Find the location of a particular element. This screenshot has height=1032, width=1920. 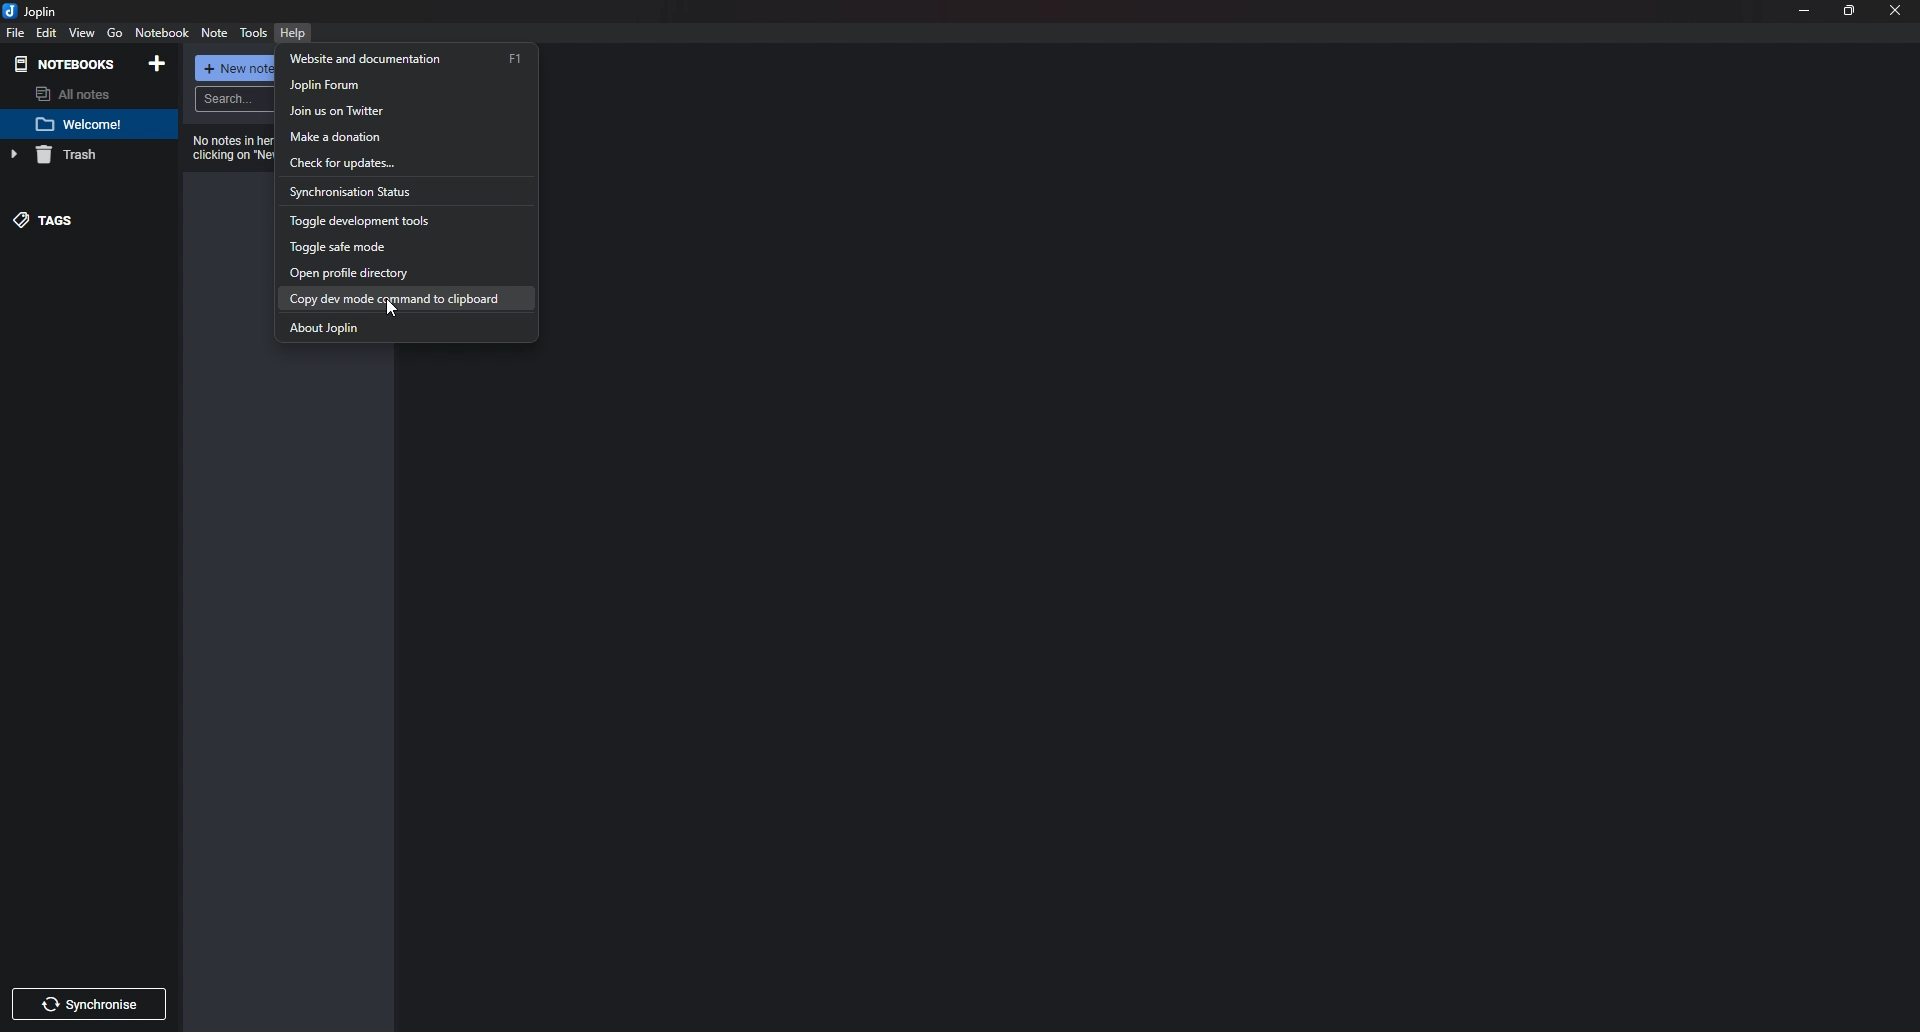

Joplin forum is located at coordinates (397, 84).